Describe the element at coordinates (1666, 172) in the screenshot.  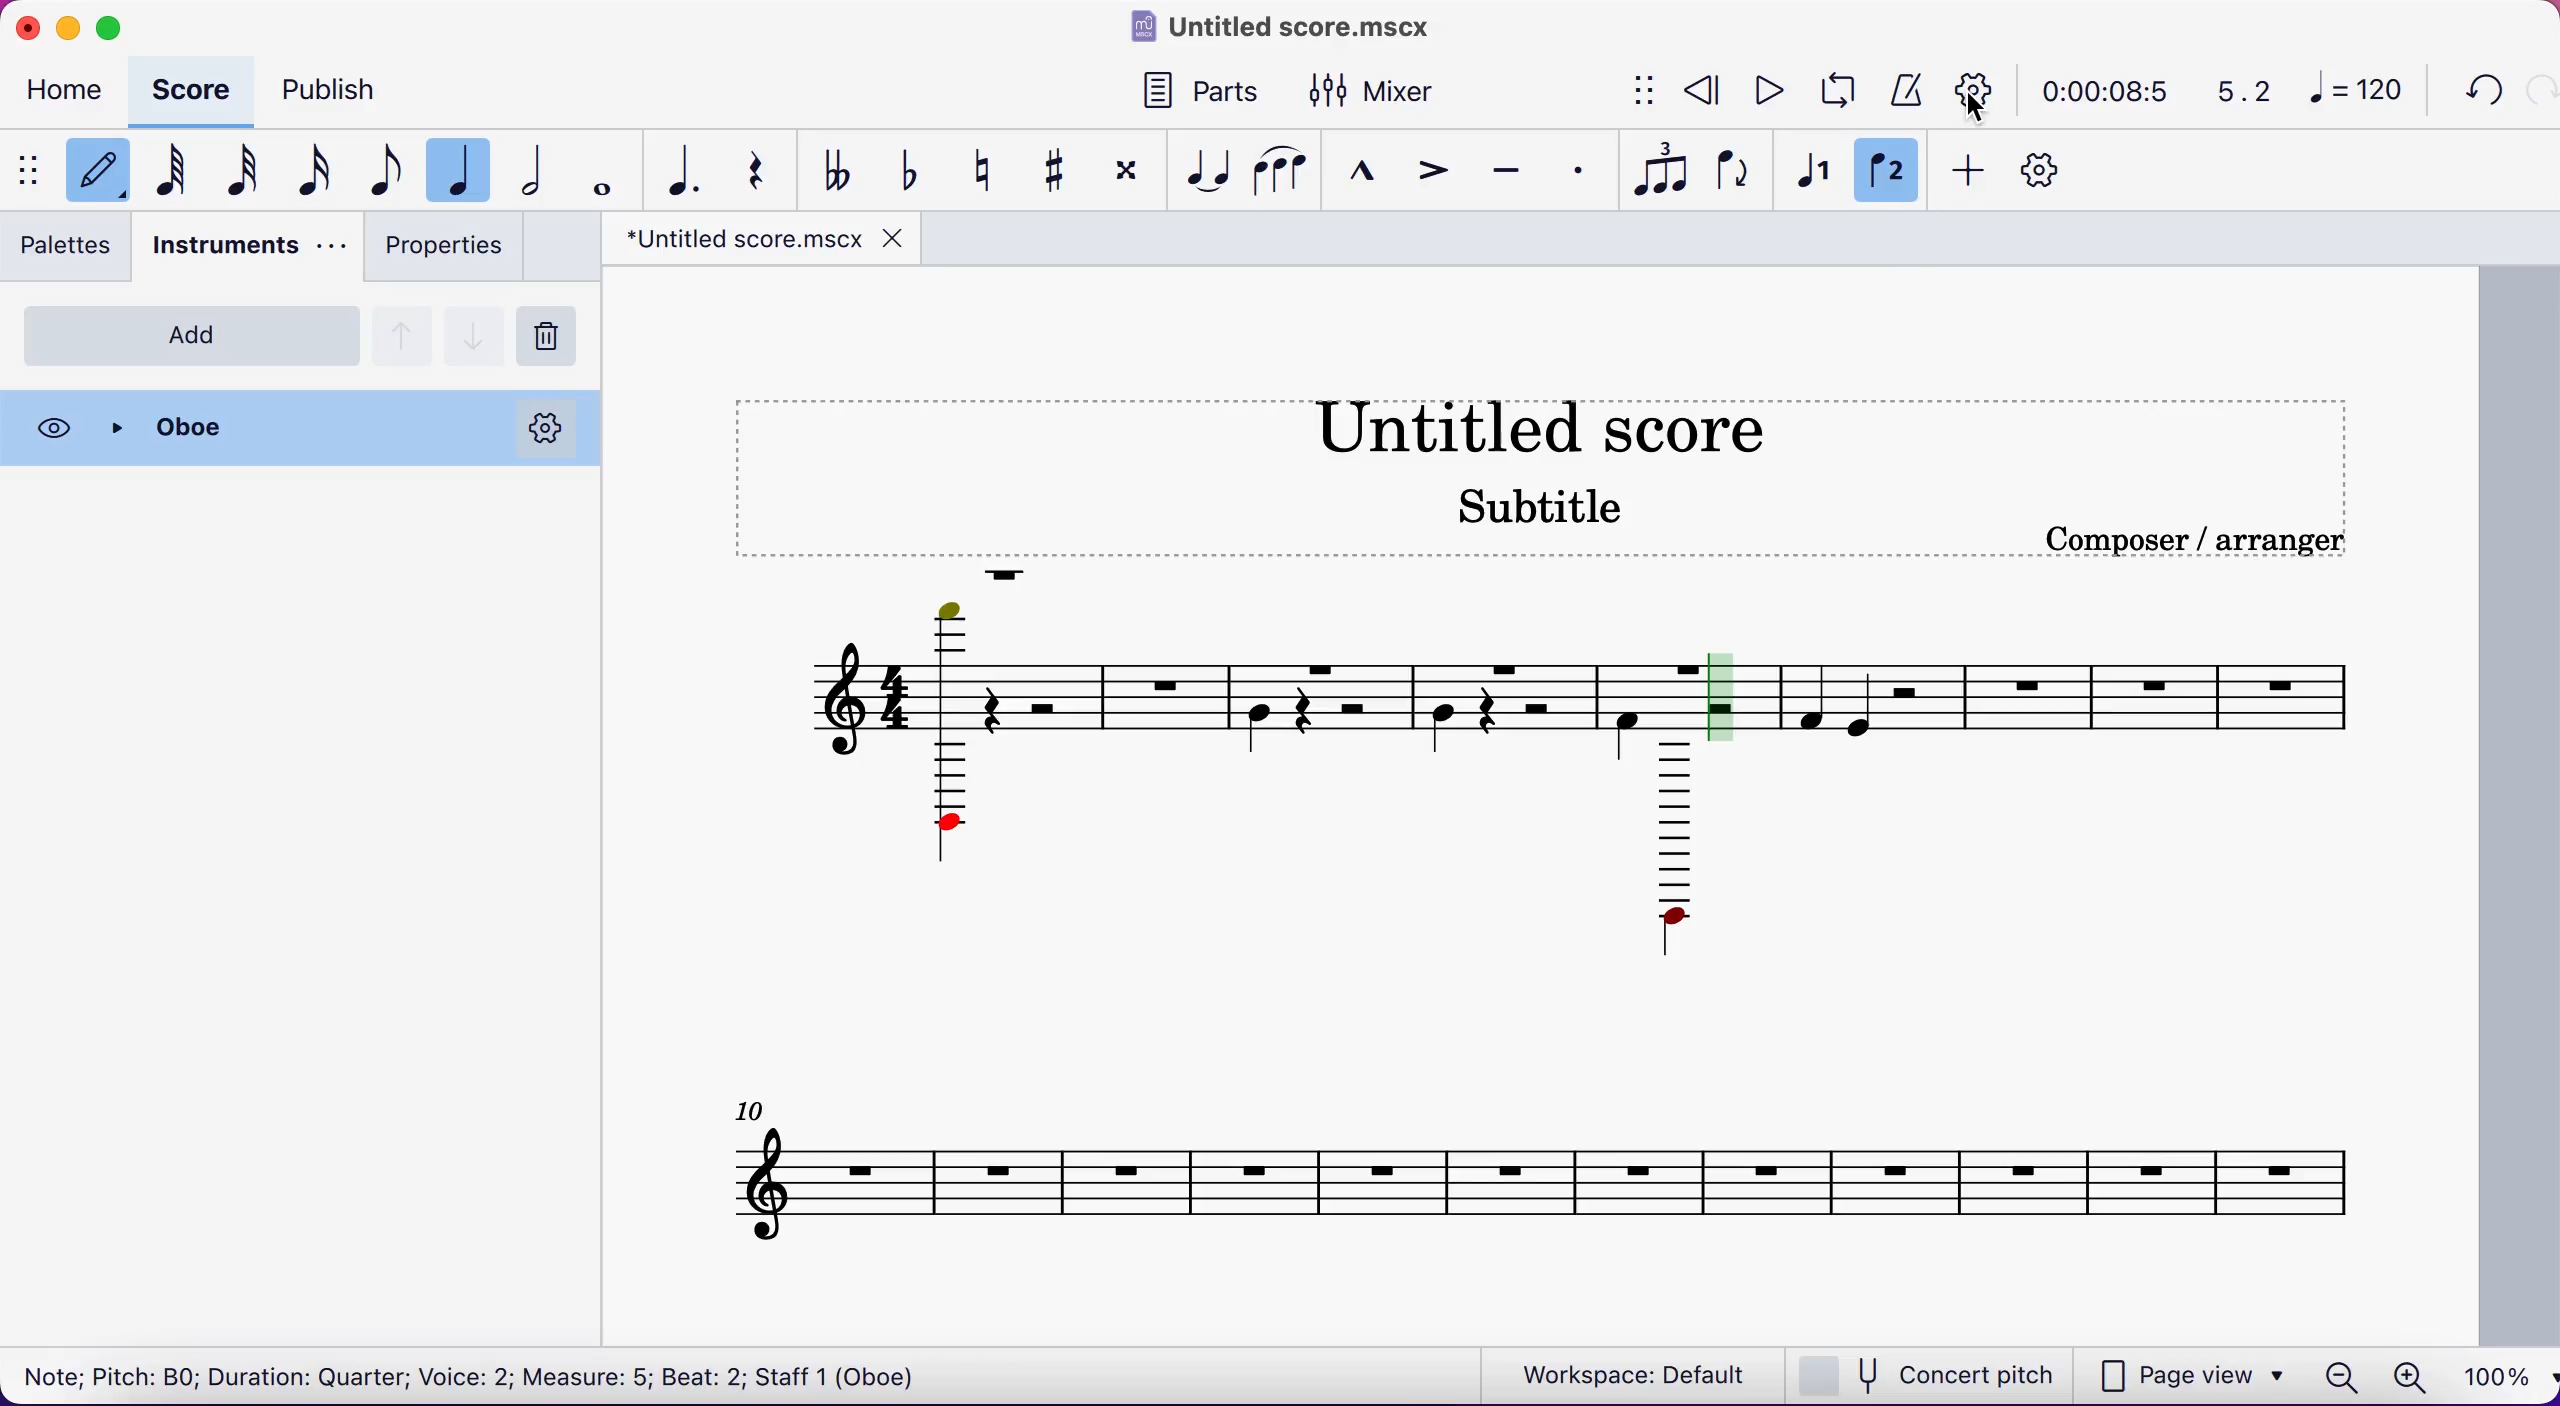
I see `tuples` at that location.